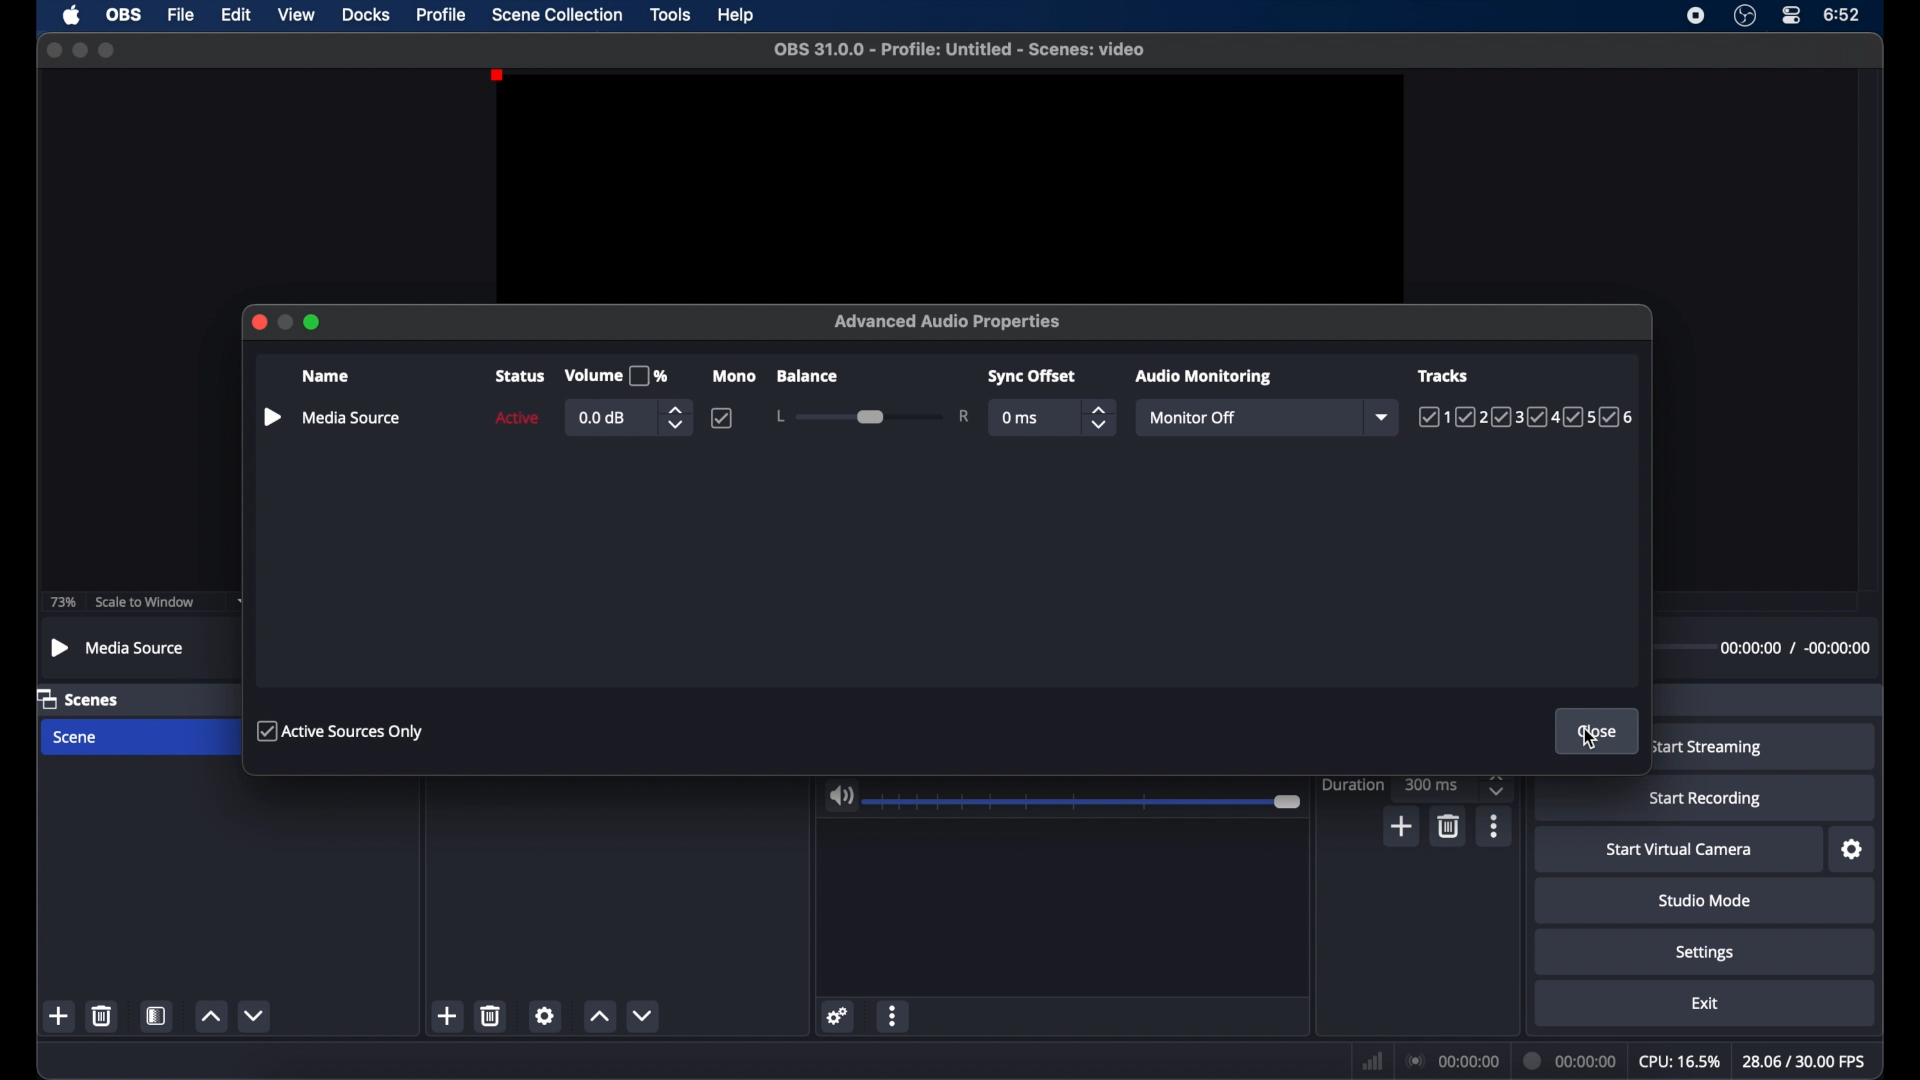 This screenshot has width=1920, height=1080. What do you see at coordinates (517, 418) in the screenshot?
I see `active` at bounding box center [517, 418].